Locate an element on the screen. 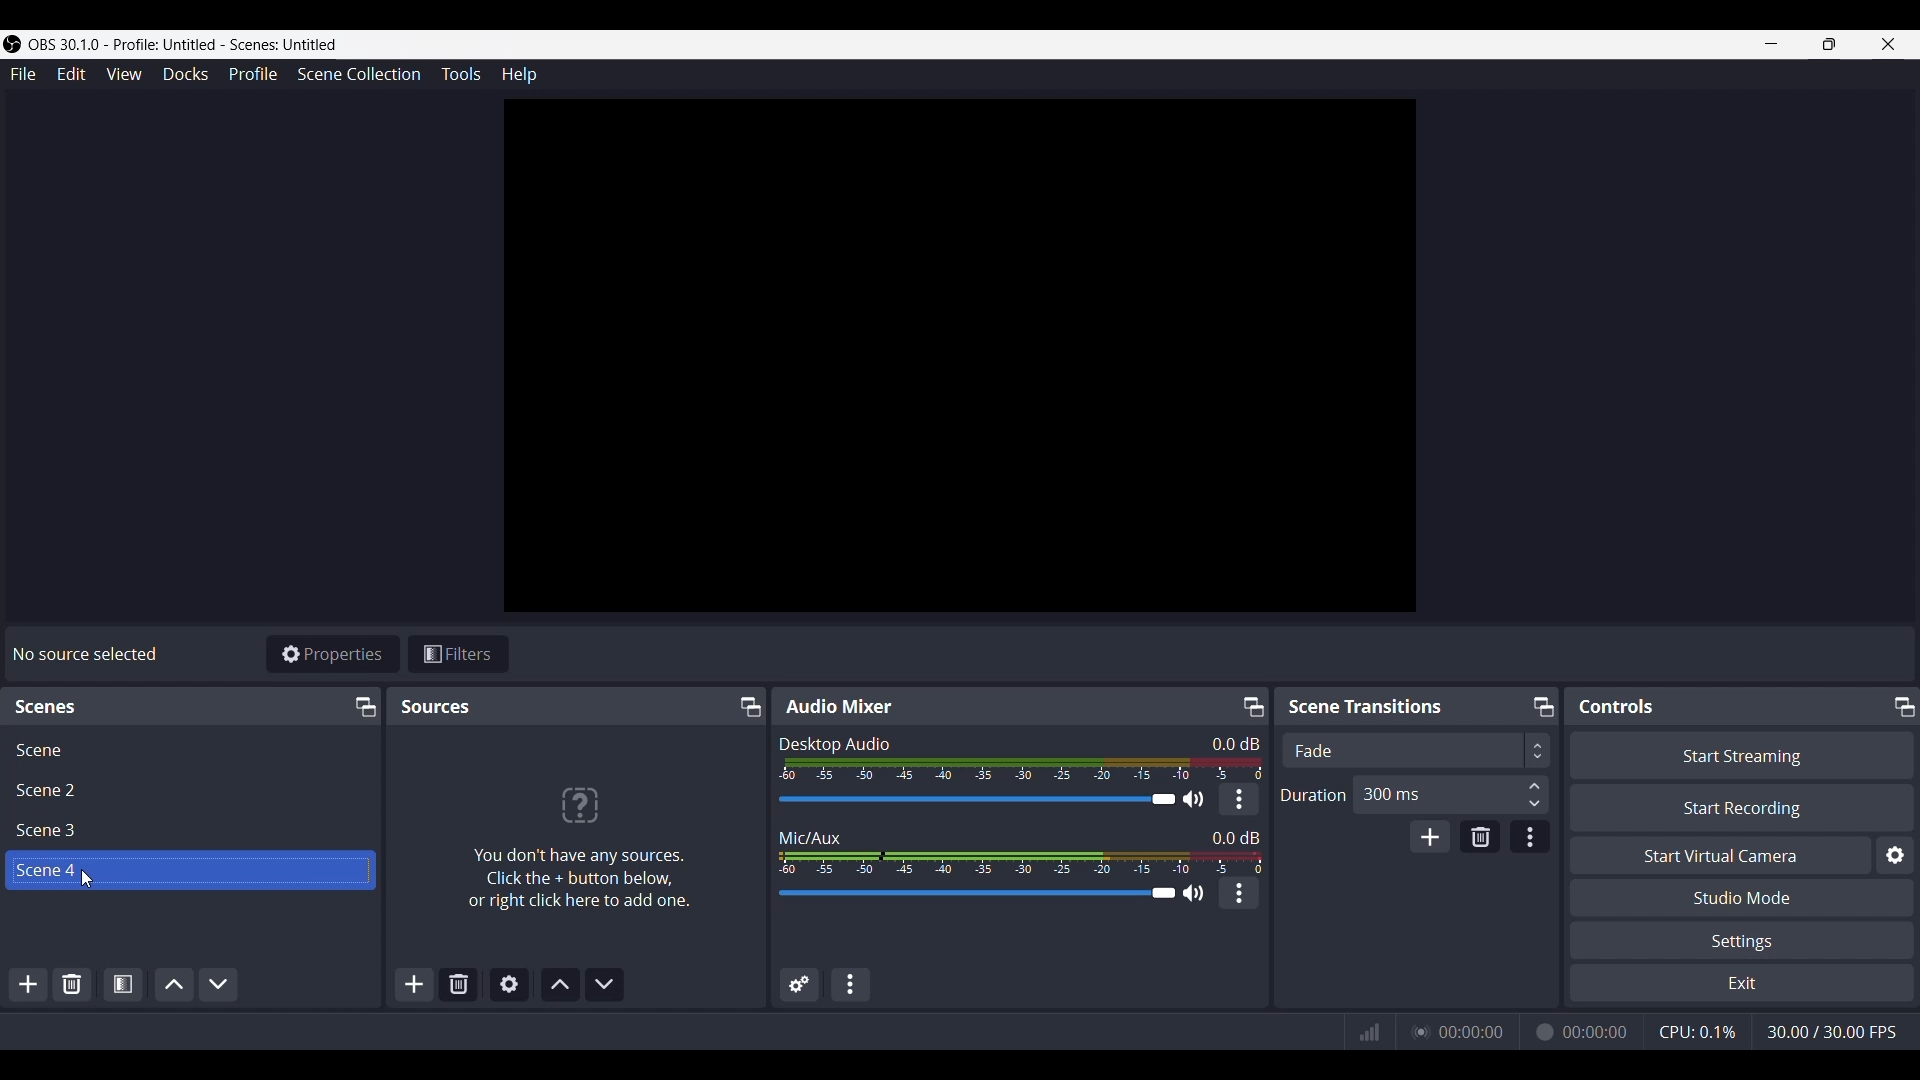 The height and width of the screenshot is (1080, 1920). Properties is located at coordinates (332, 653).